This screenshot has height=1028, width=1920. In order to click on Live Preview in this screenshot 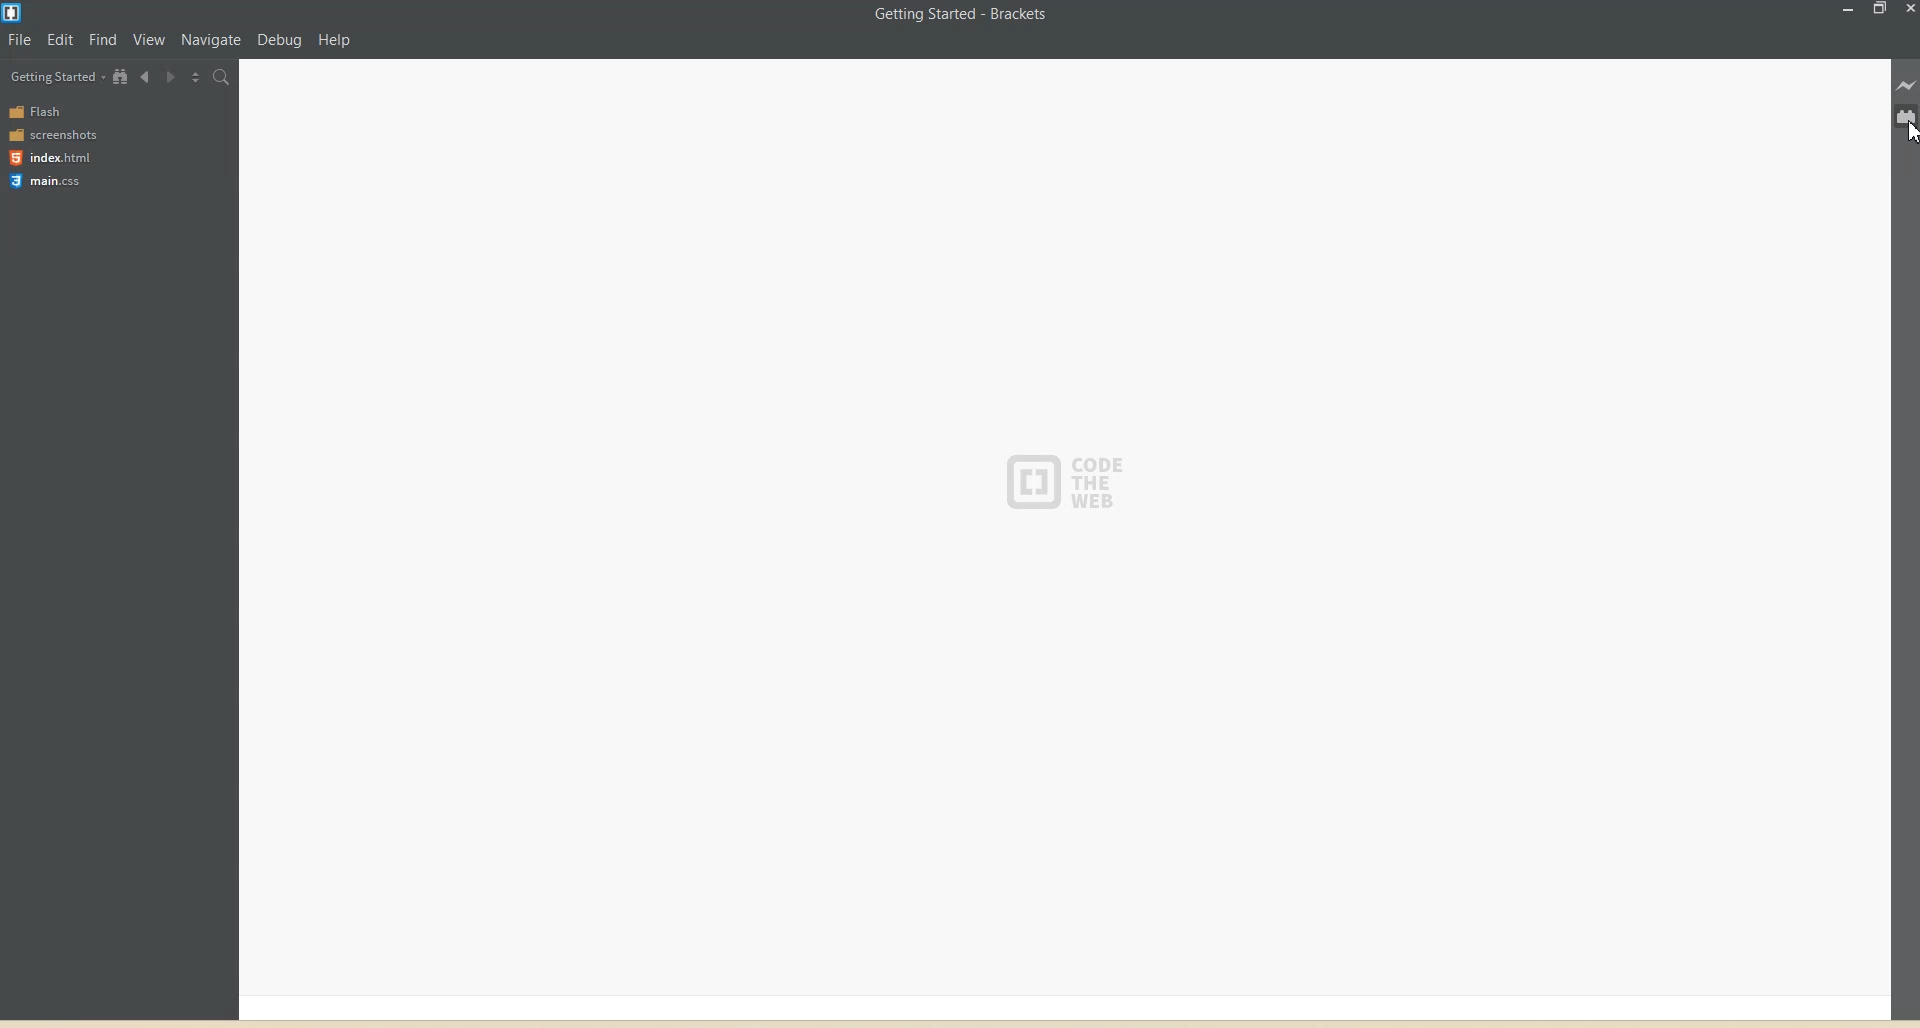, I will do `click(1907, 86)`.